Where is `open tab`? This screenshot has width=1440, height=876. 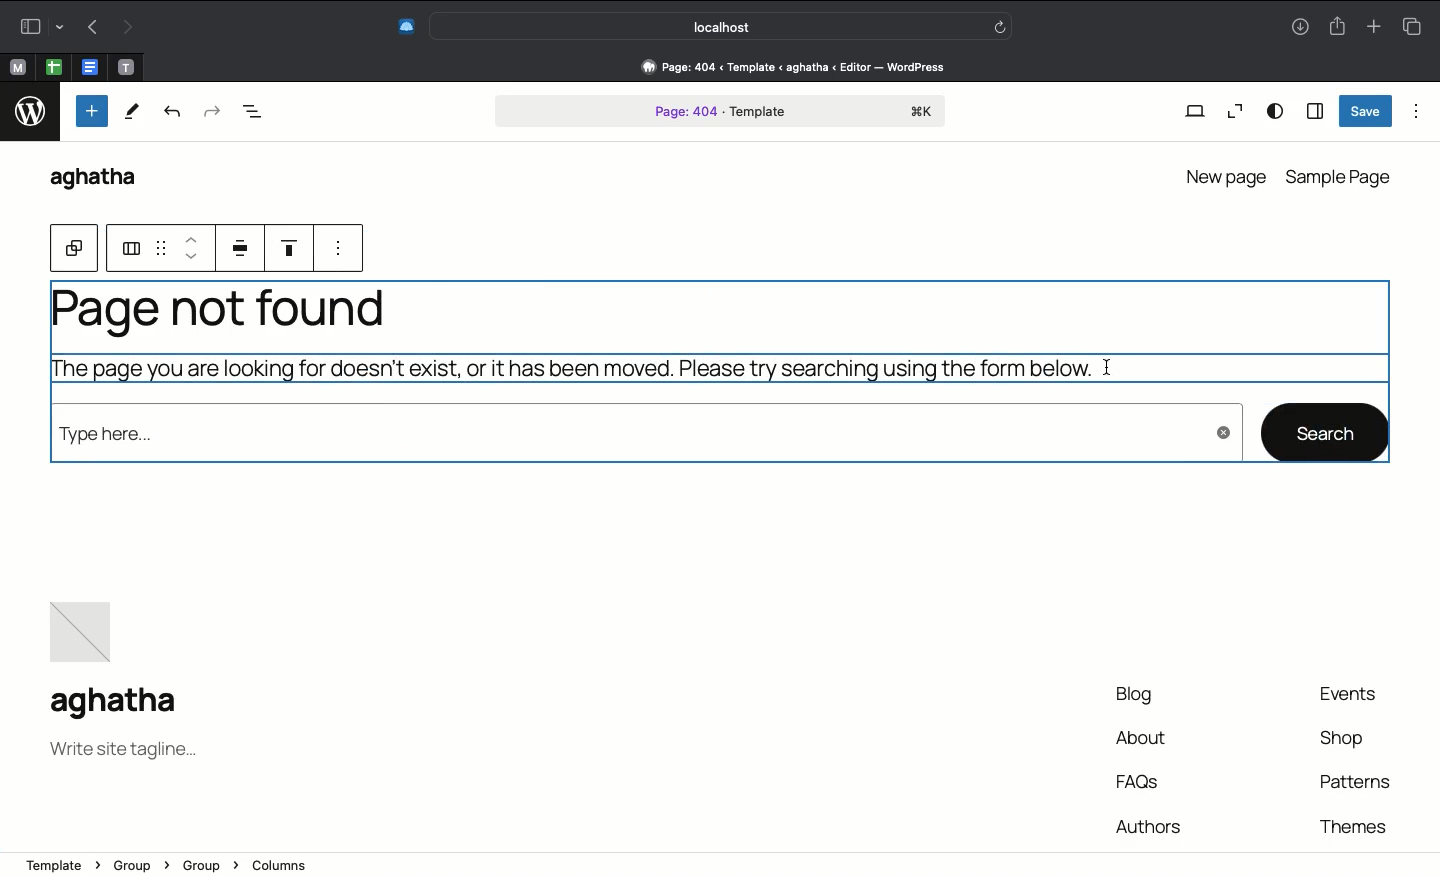 open tab is located at coordinates (17, 68).